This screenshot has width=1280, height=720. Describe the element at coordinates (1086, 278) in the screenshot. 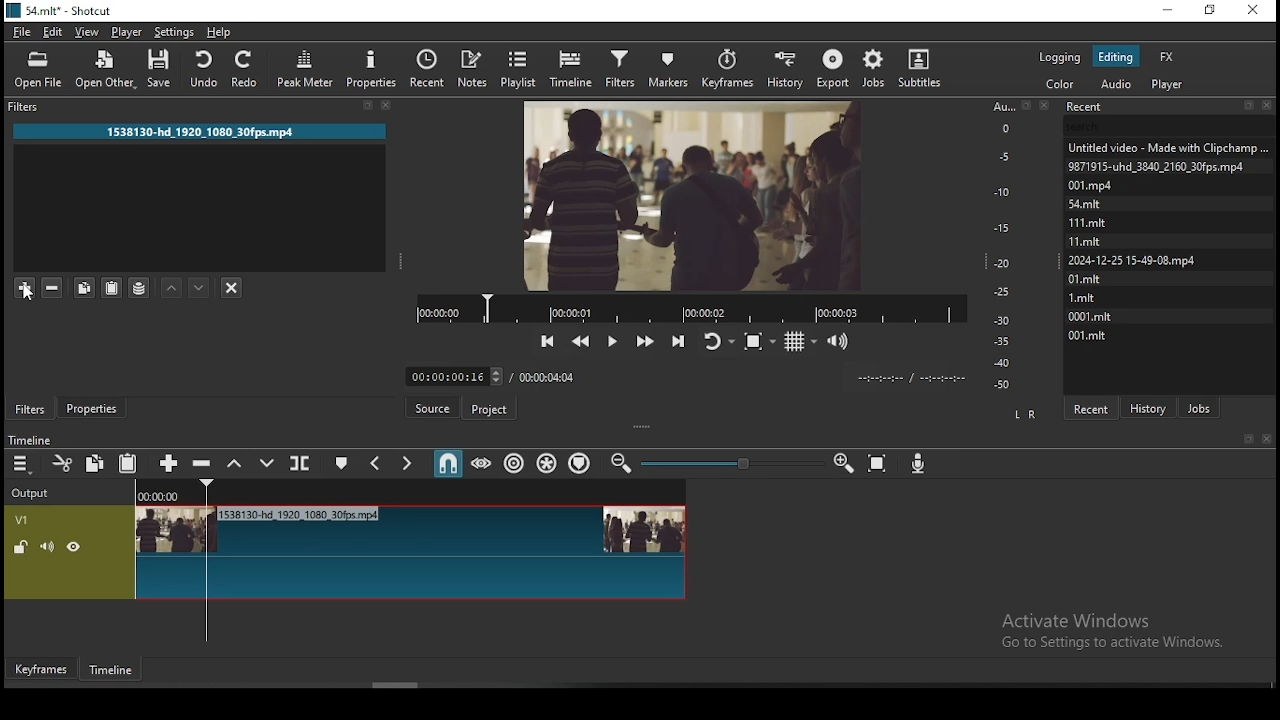

I see `01.mit` at that location.